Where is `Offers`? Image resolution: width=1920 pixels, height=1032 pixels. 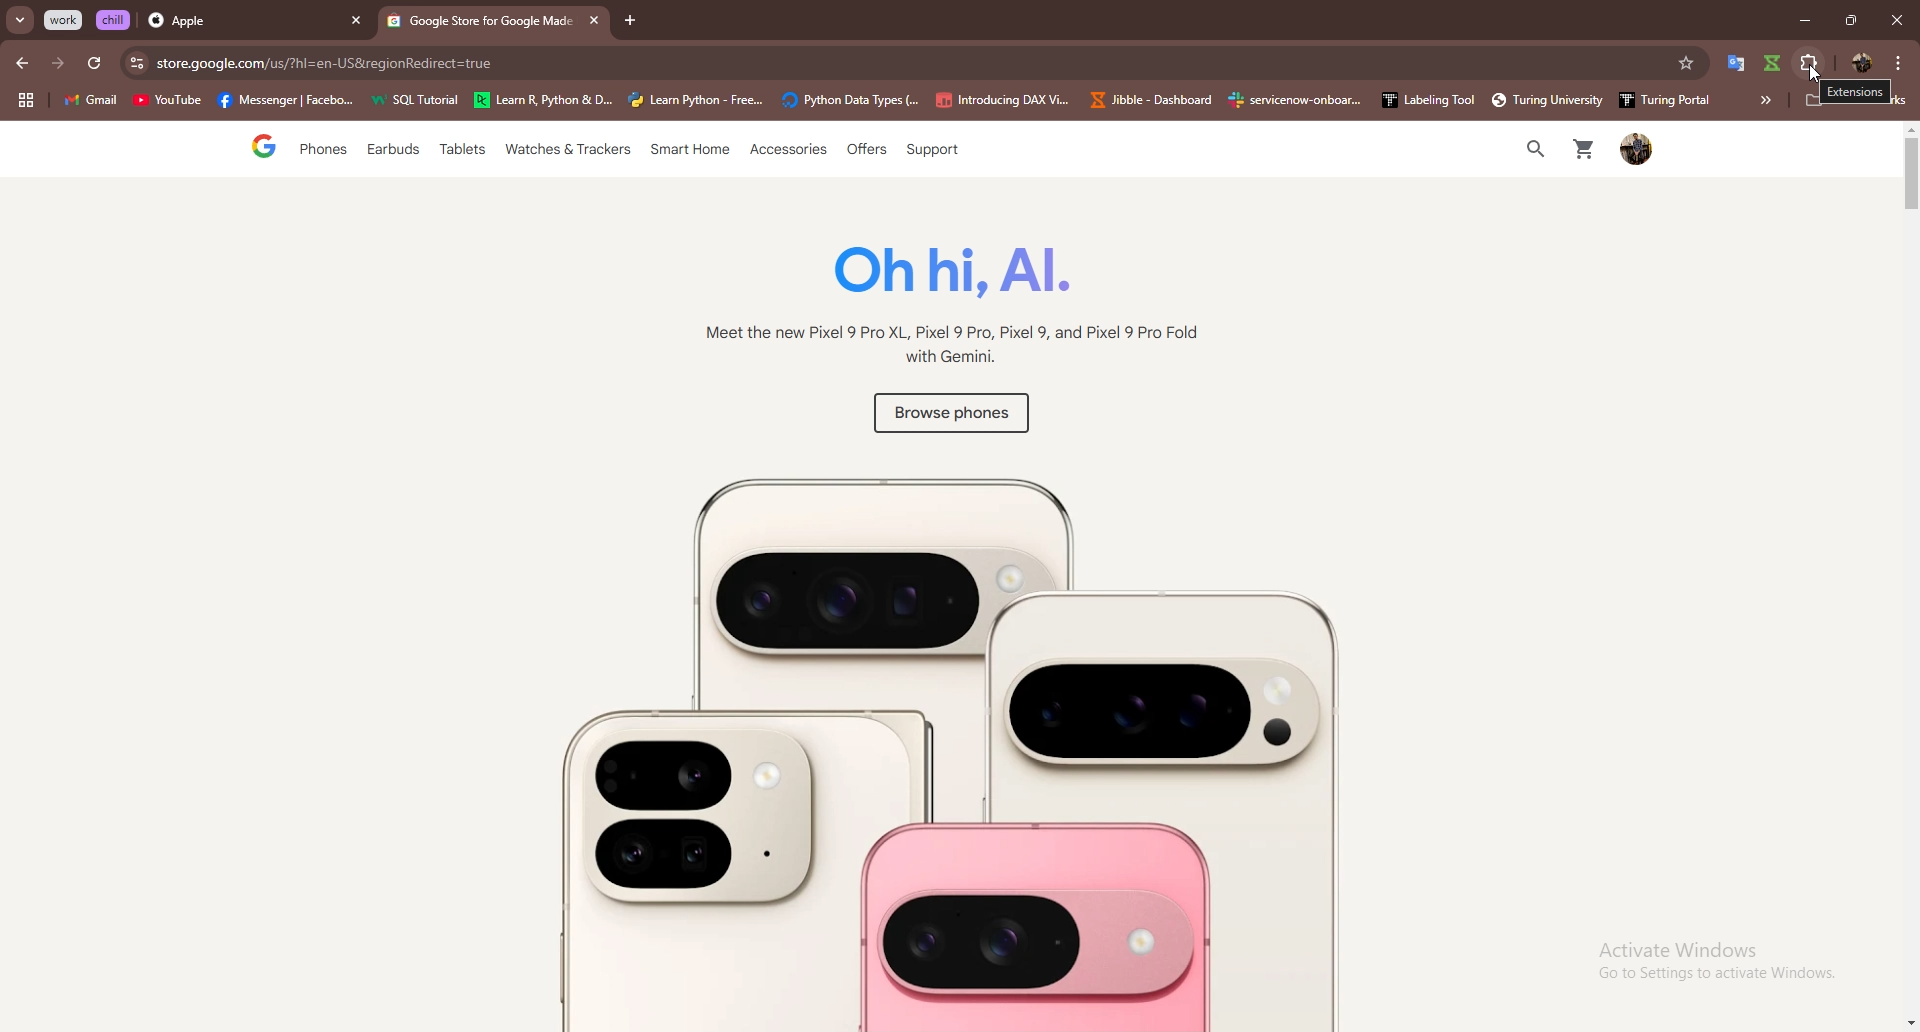 Offers is located at coordinates (865, 150).